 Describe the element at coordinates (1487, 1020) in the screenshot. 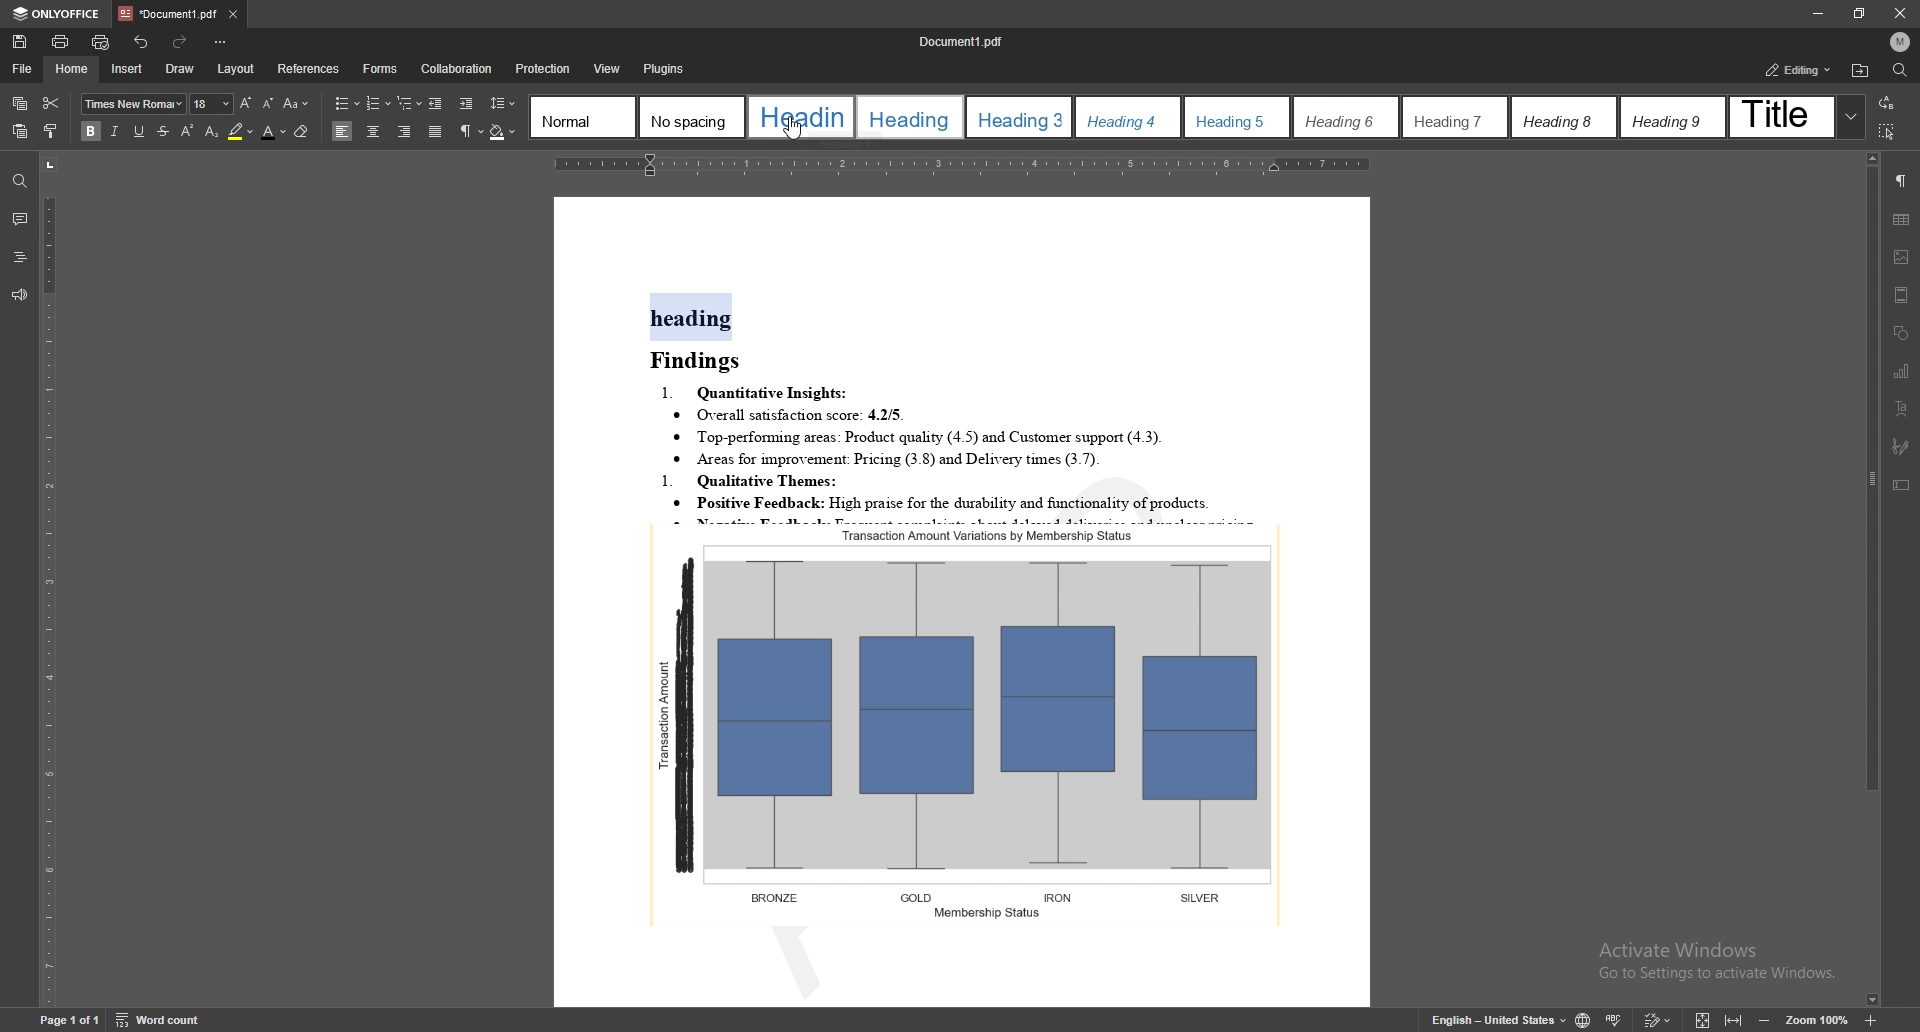

I see `English- United kingdom` at that location.